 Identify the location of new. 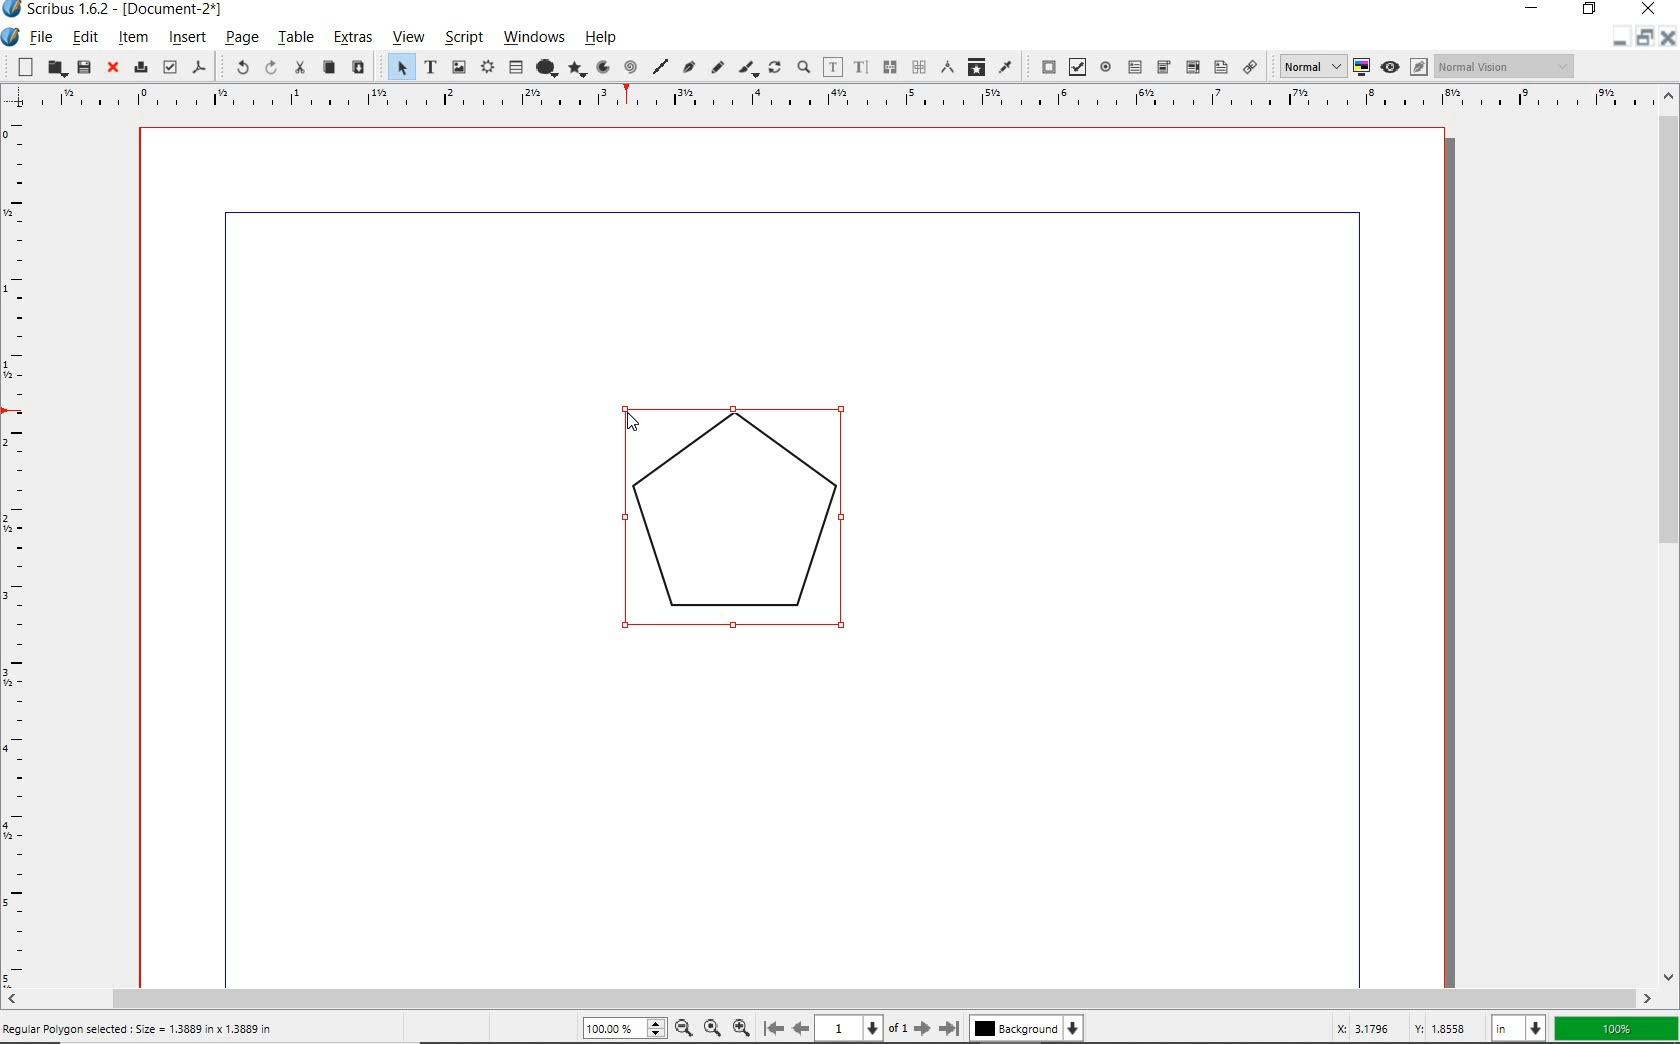
(21, 67).